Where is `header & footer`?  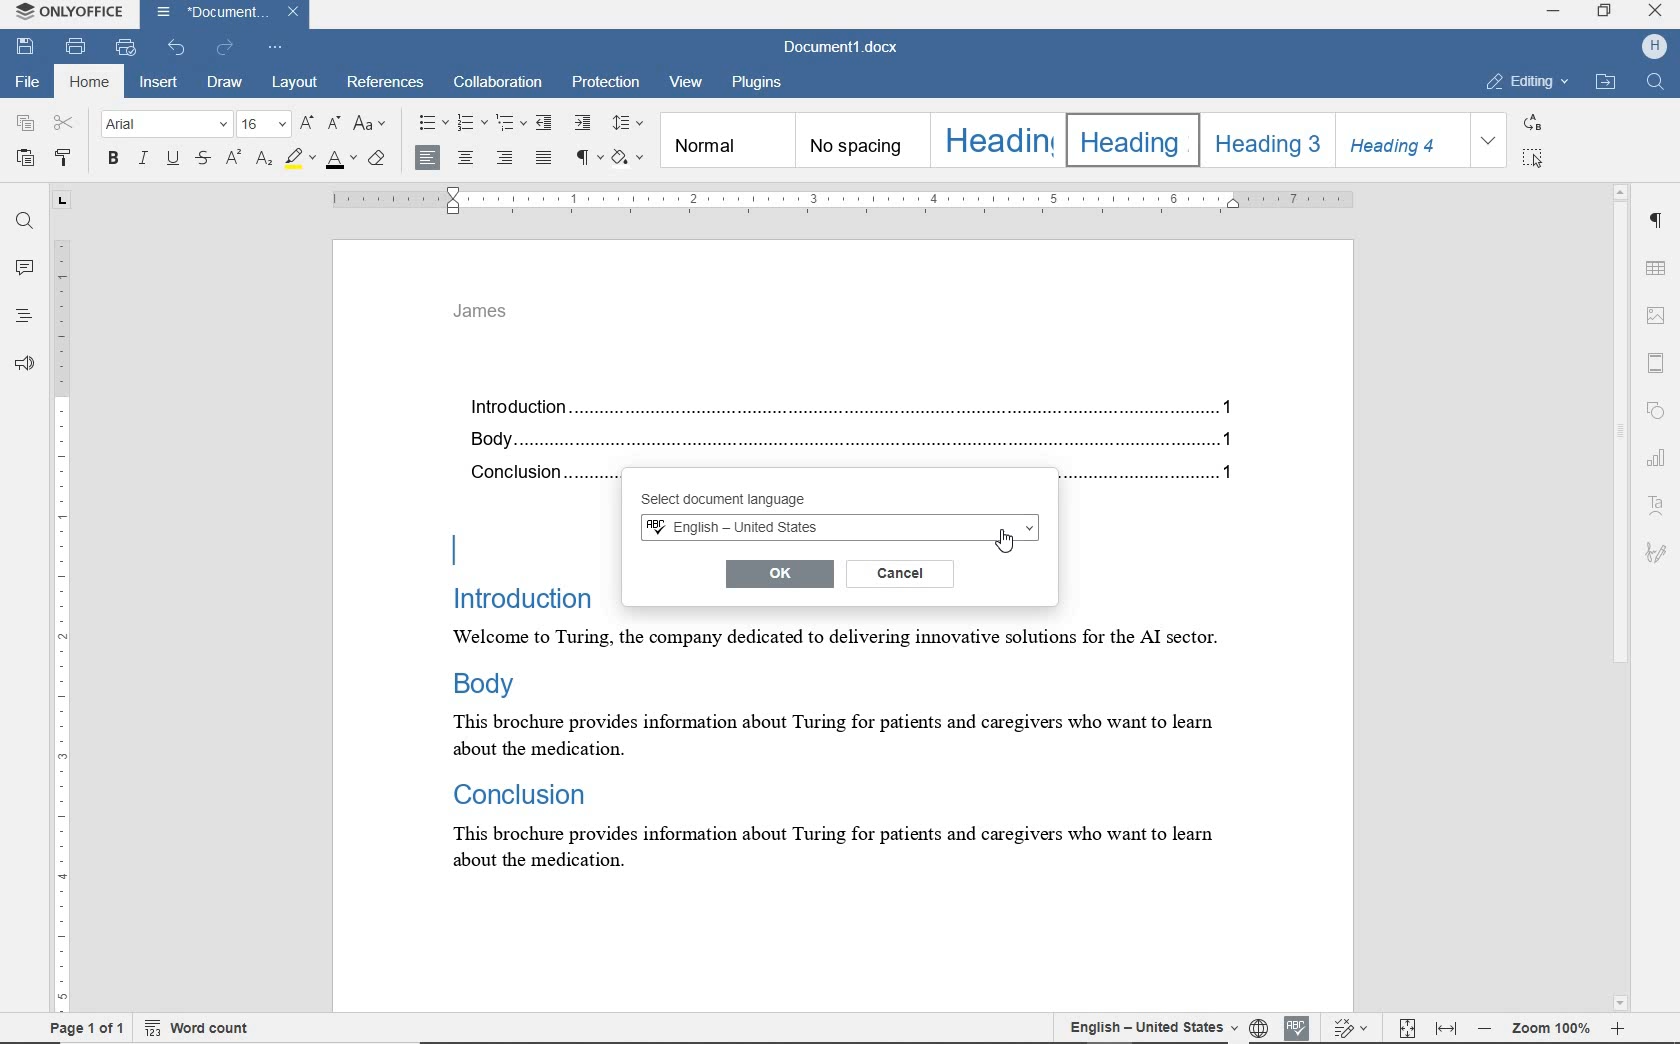
header & footer is located at coordinates (1660, 362).